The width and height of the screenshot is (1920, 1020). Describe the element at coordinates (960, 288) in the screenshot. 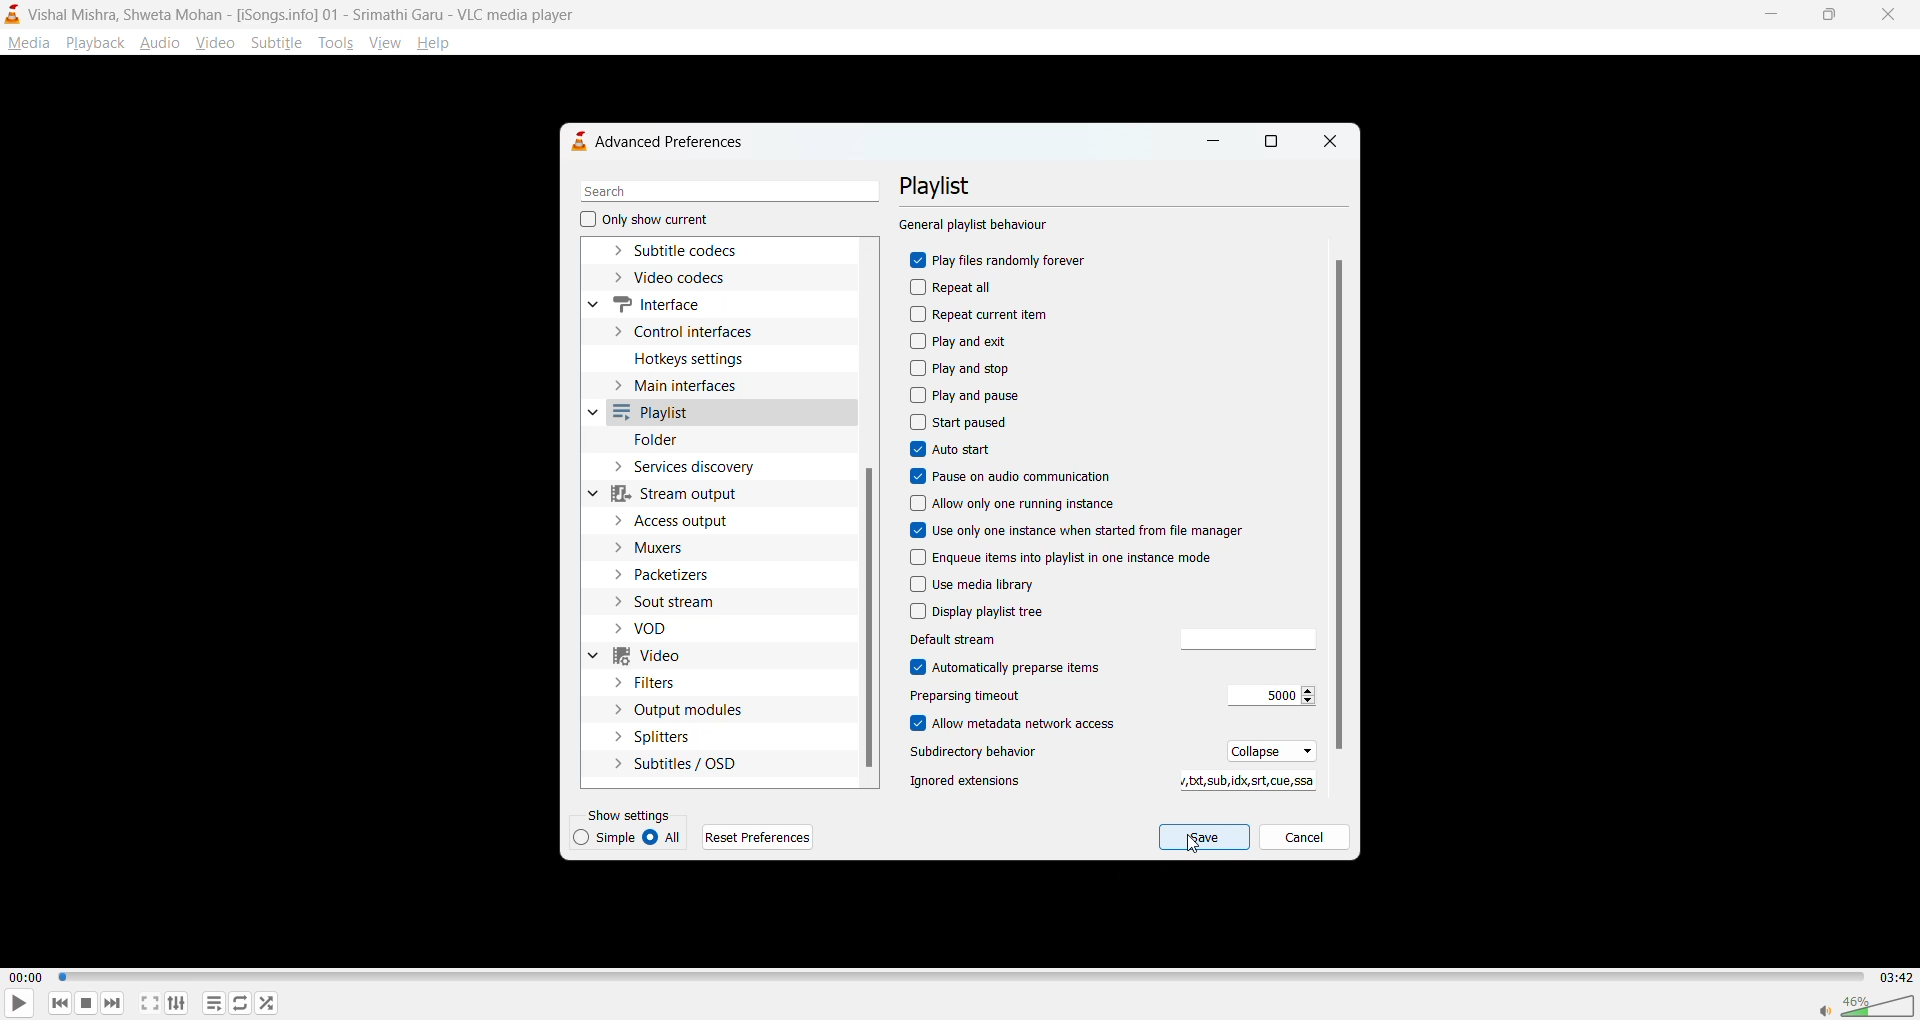

I see `repeat all` at that location.